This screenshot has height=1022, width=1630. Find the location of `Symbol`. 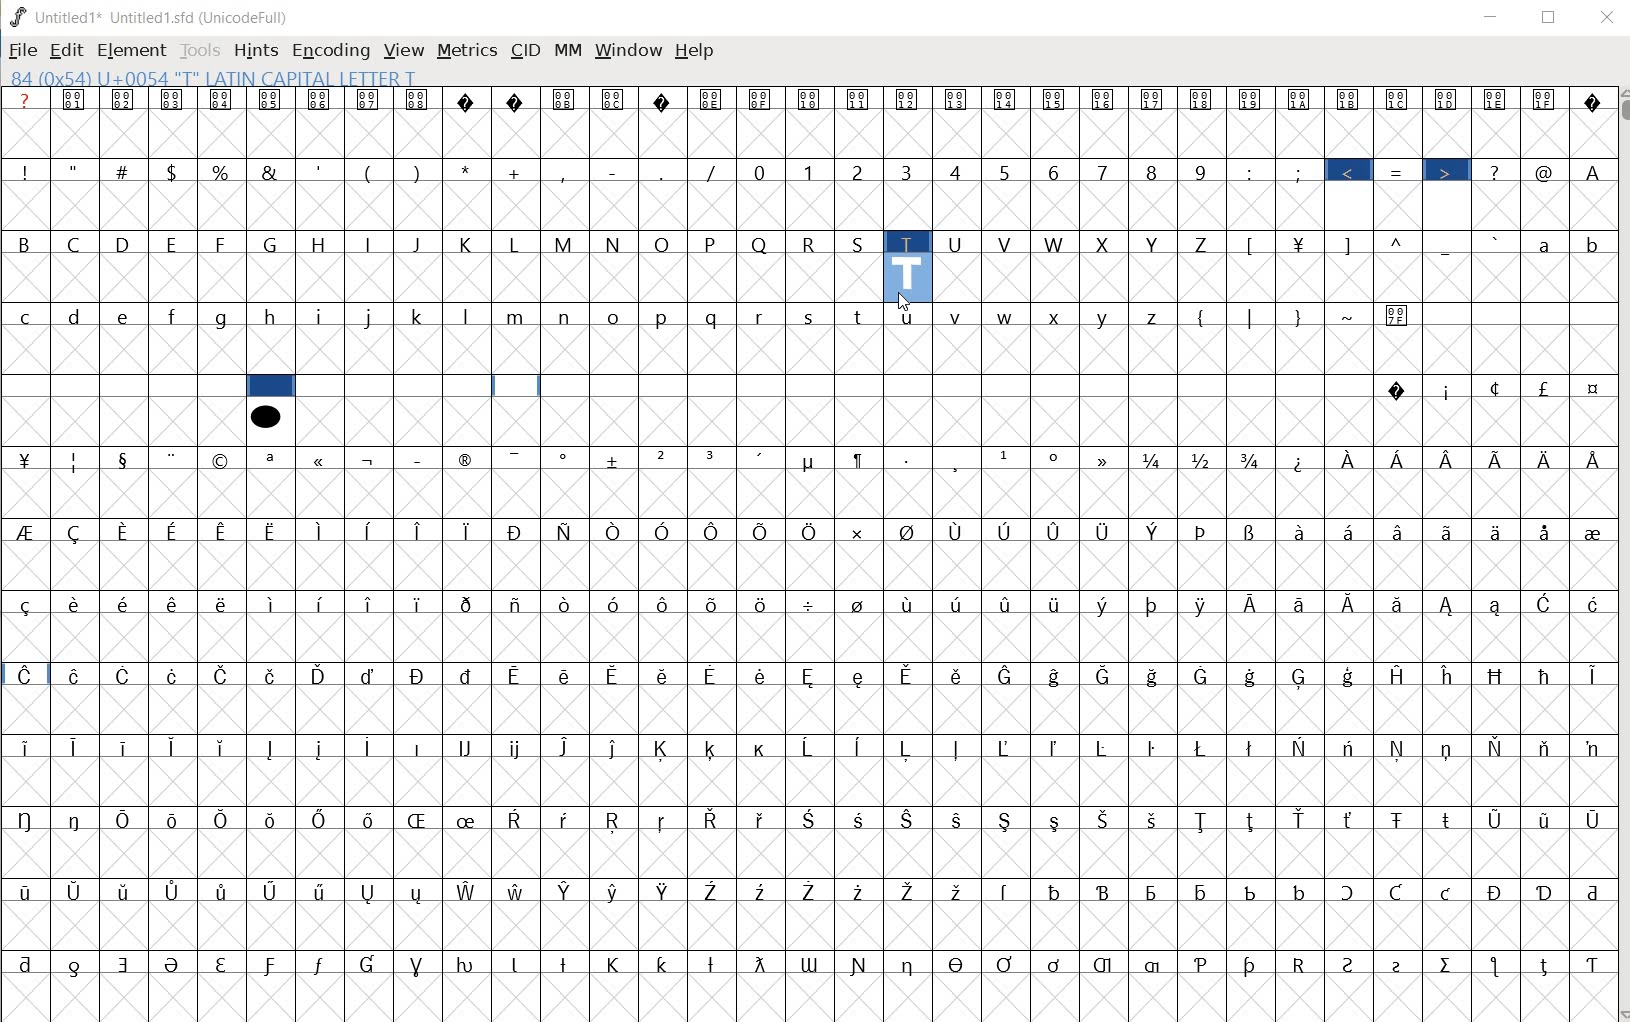

Symbol is located at coordinates (371, 892).